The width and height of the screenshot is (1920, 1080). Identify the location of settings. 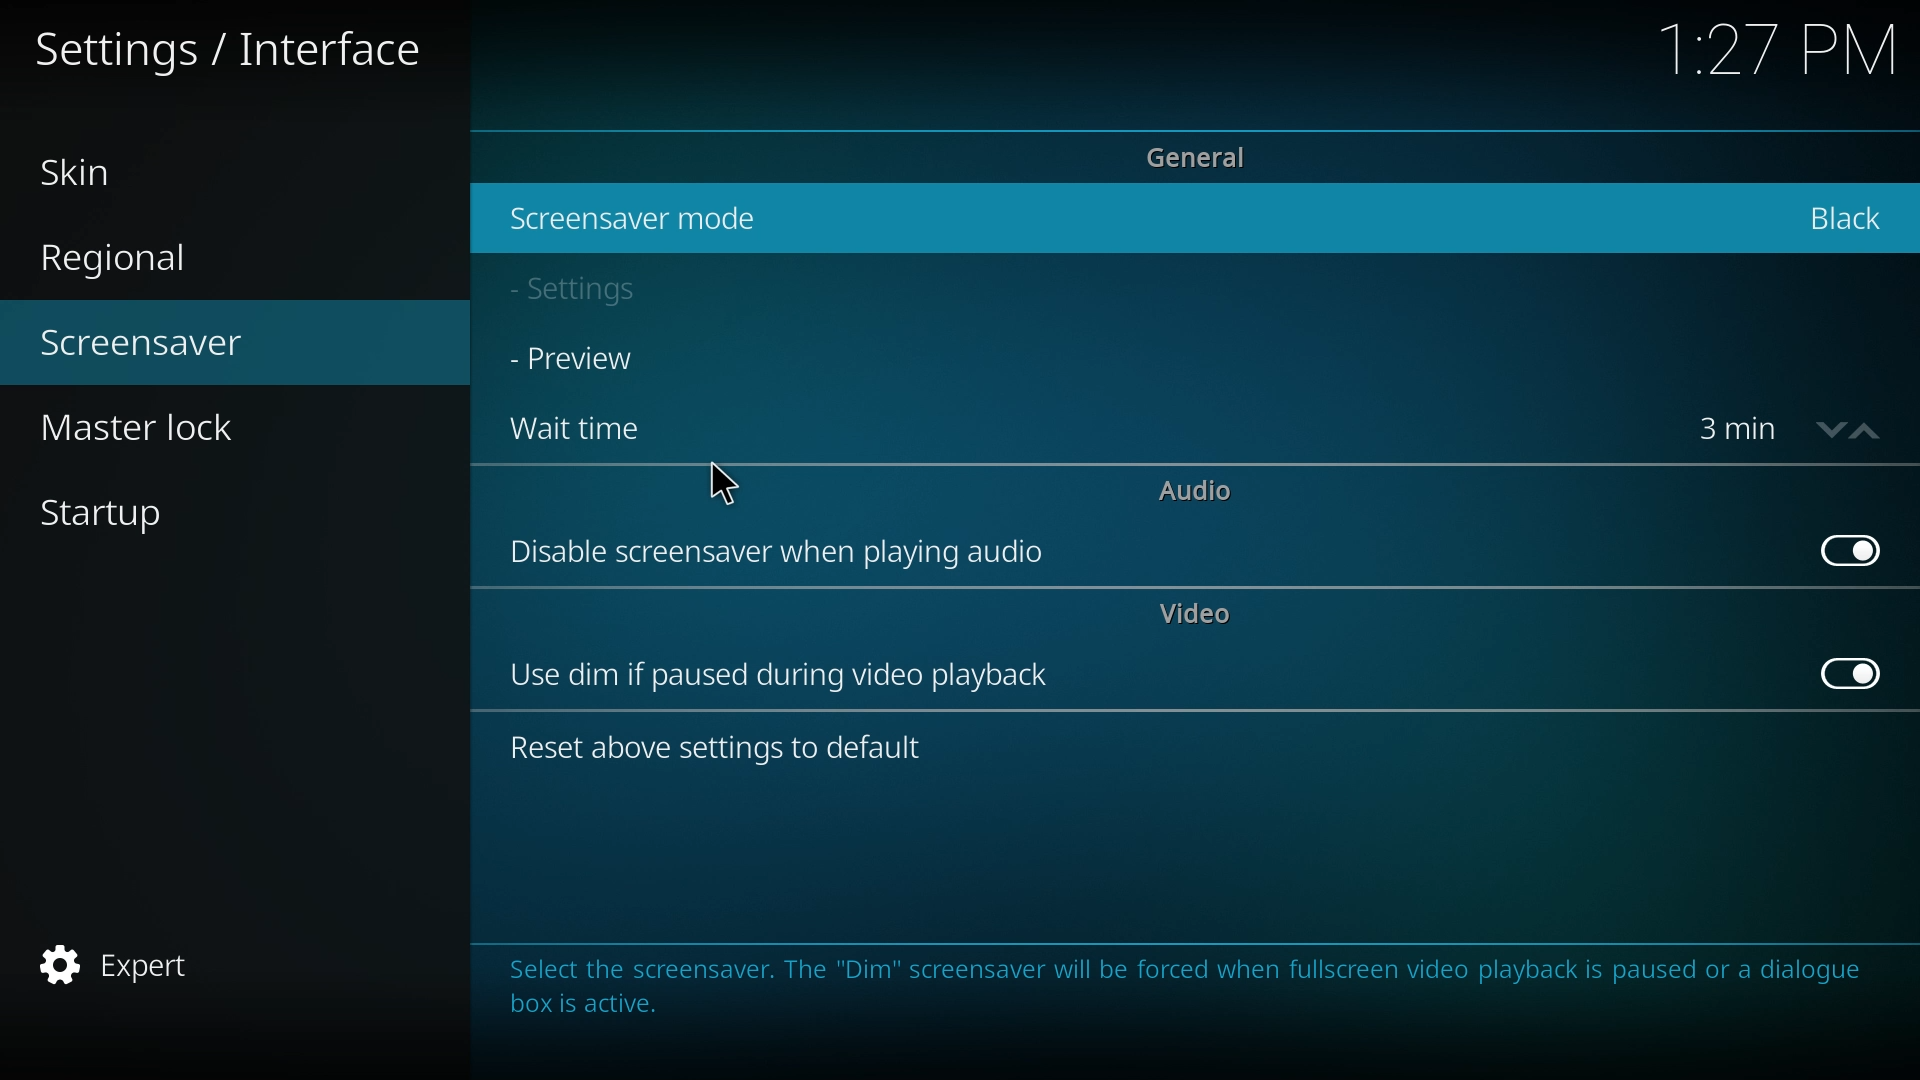
(603, 289).